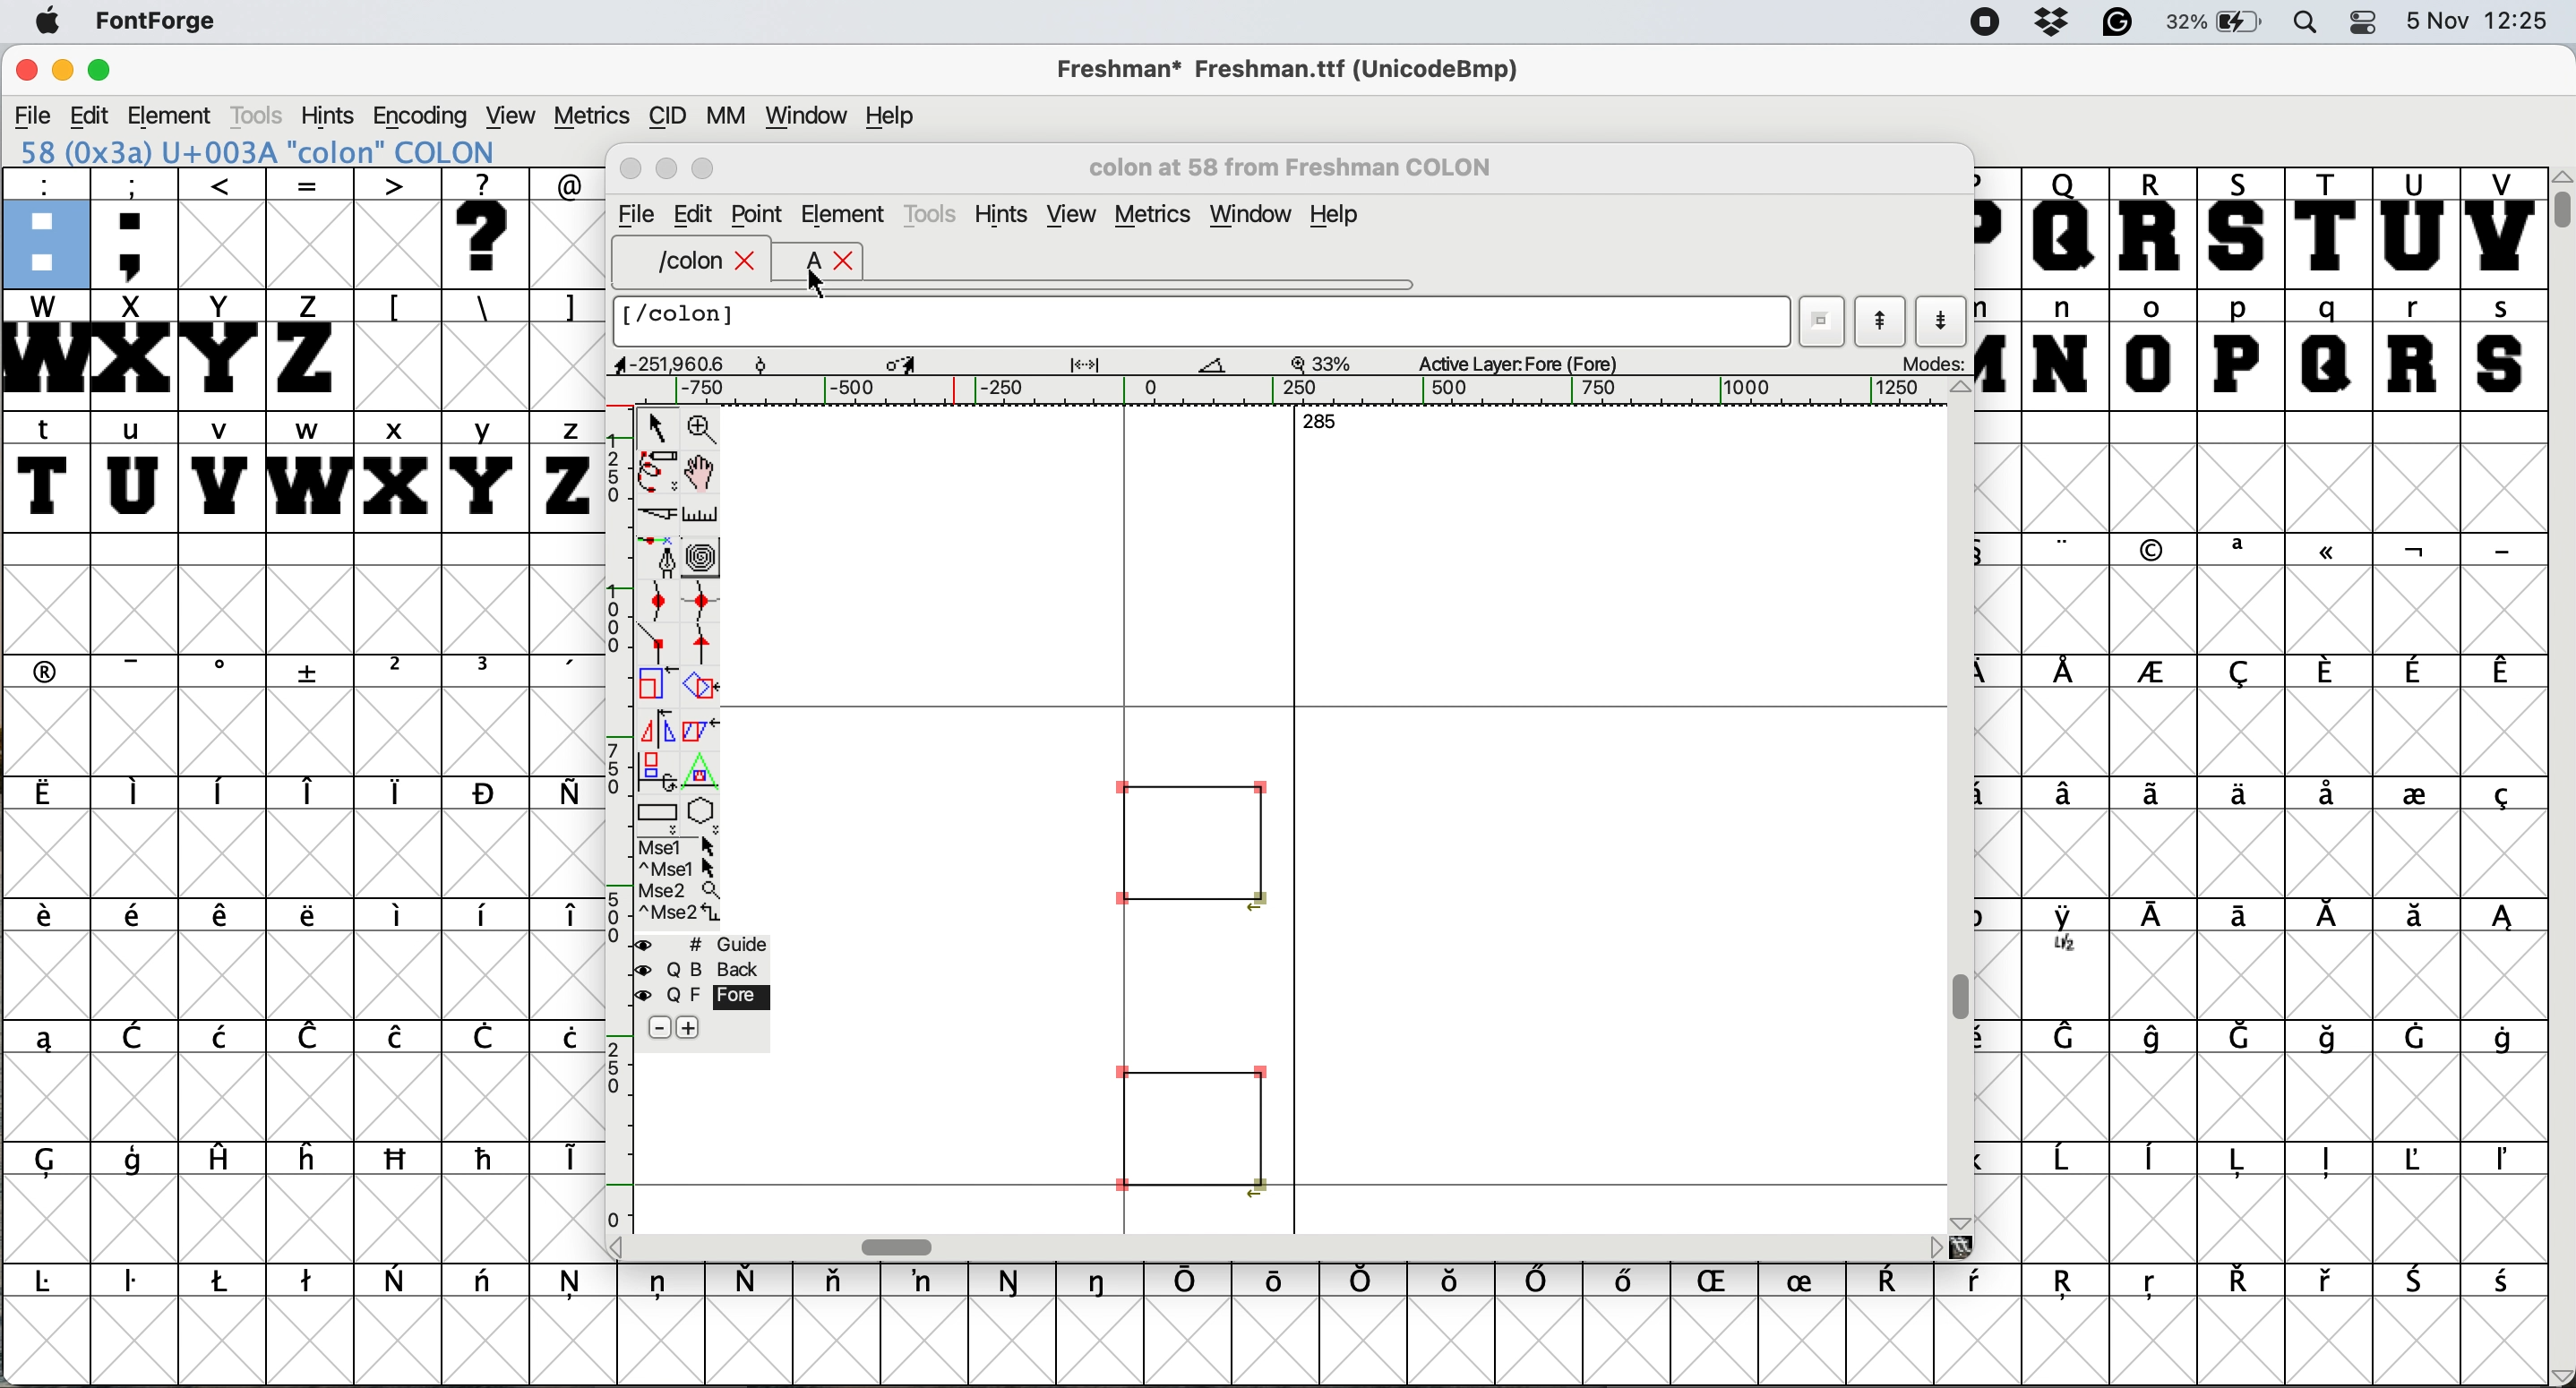  What do you see at coordinates (485, 1039) in the screenshot?
I see `symbol` at bounding box center [485, 1039].